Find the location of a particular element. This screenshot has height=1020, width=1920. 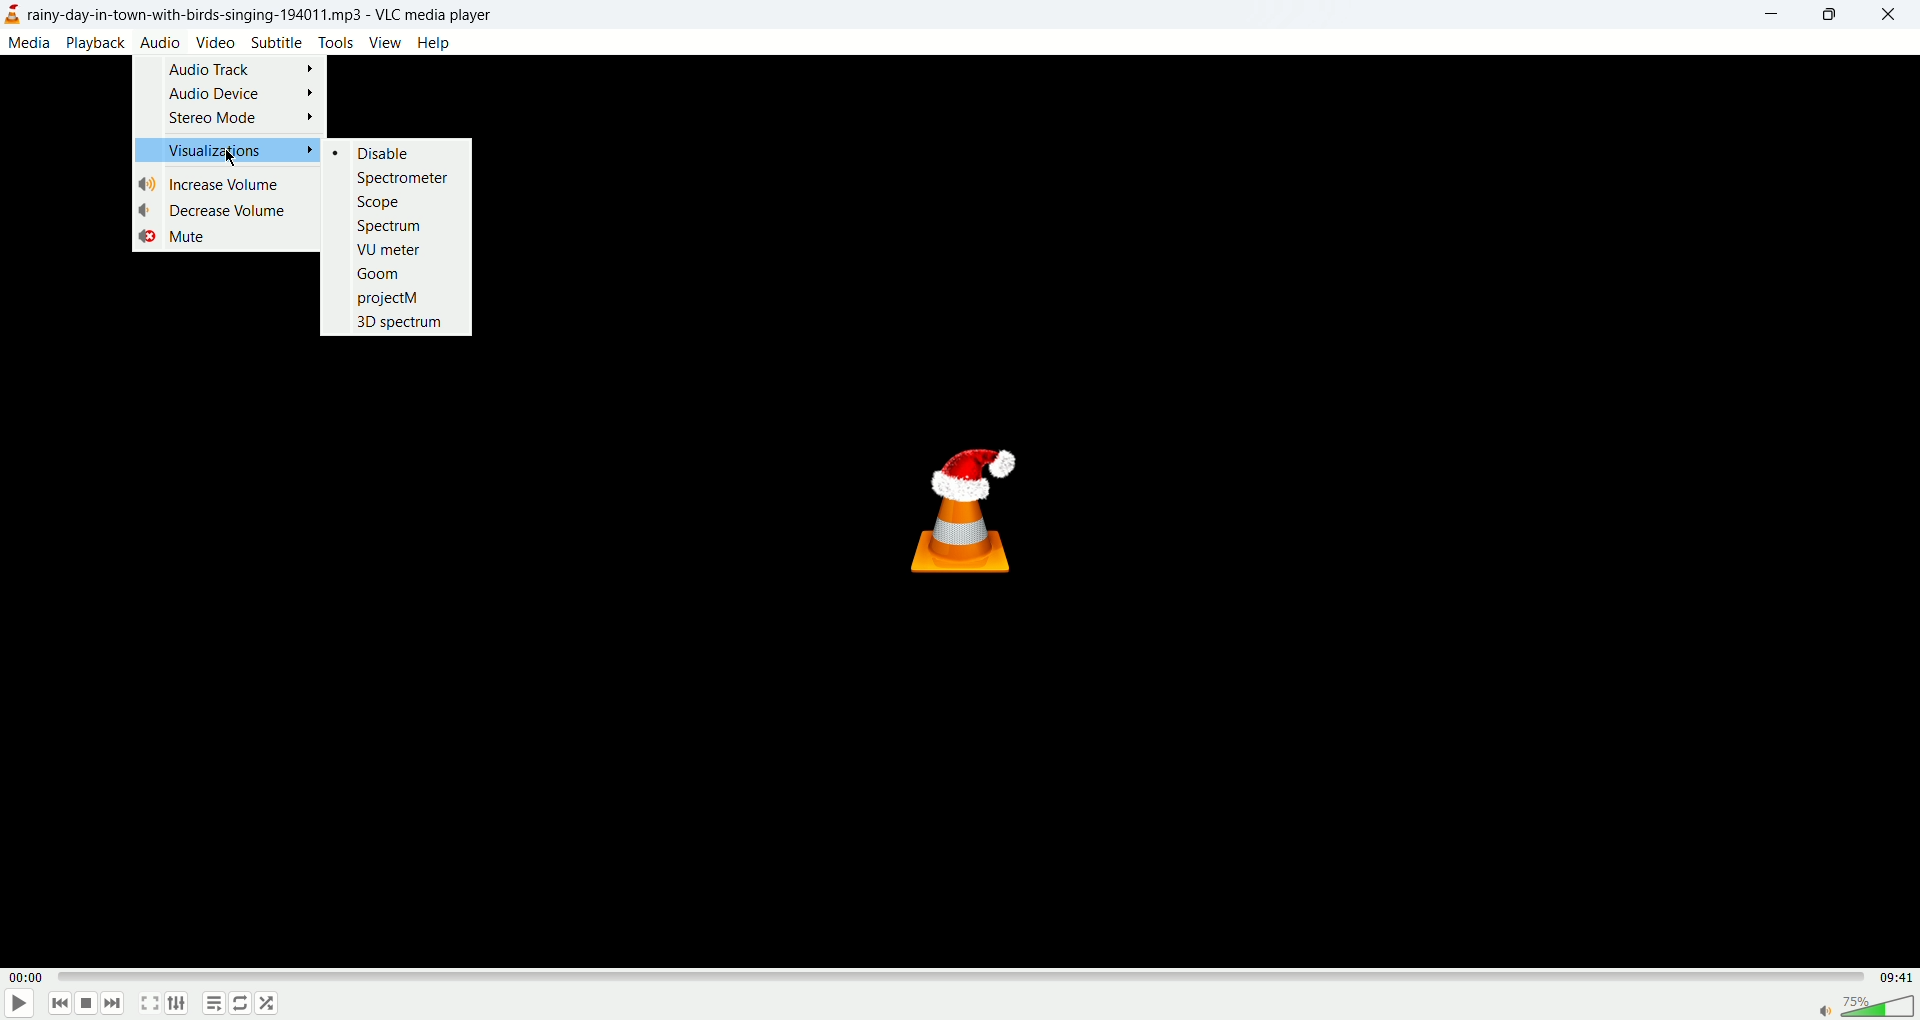

progress bar is located at coordinates (957, 977).